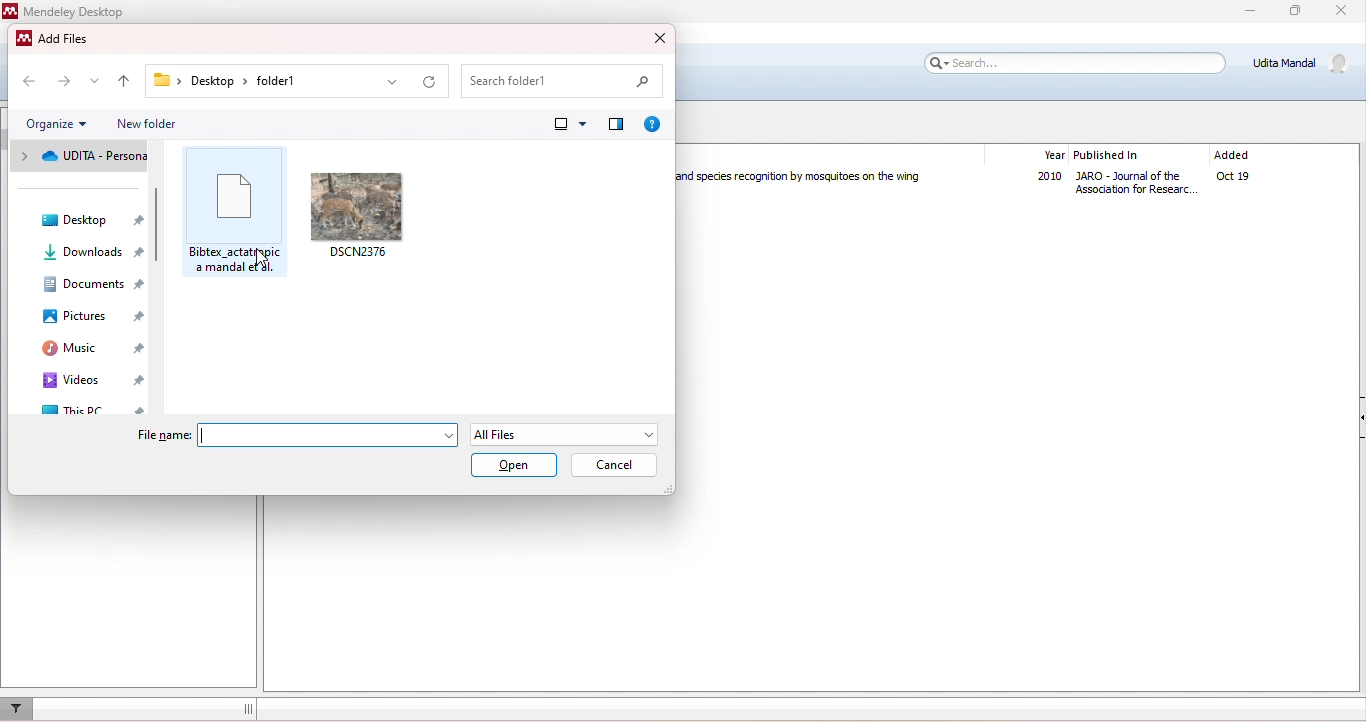 This screenshot has height=722, width=1366. I want to click on get help, so click(654, 122).